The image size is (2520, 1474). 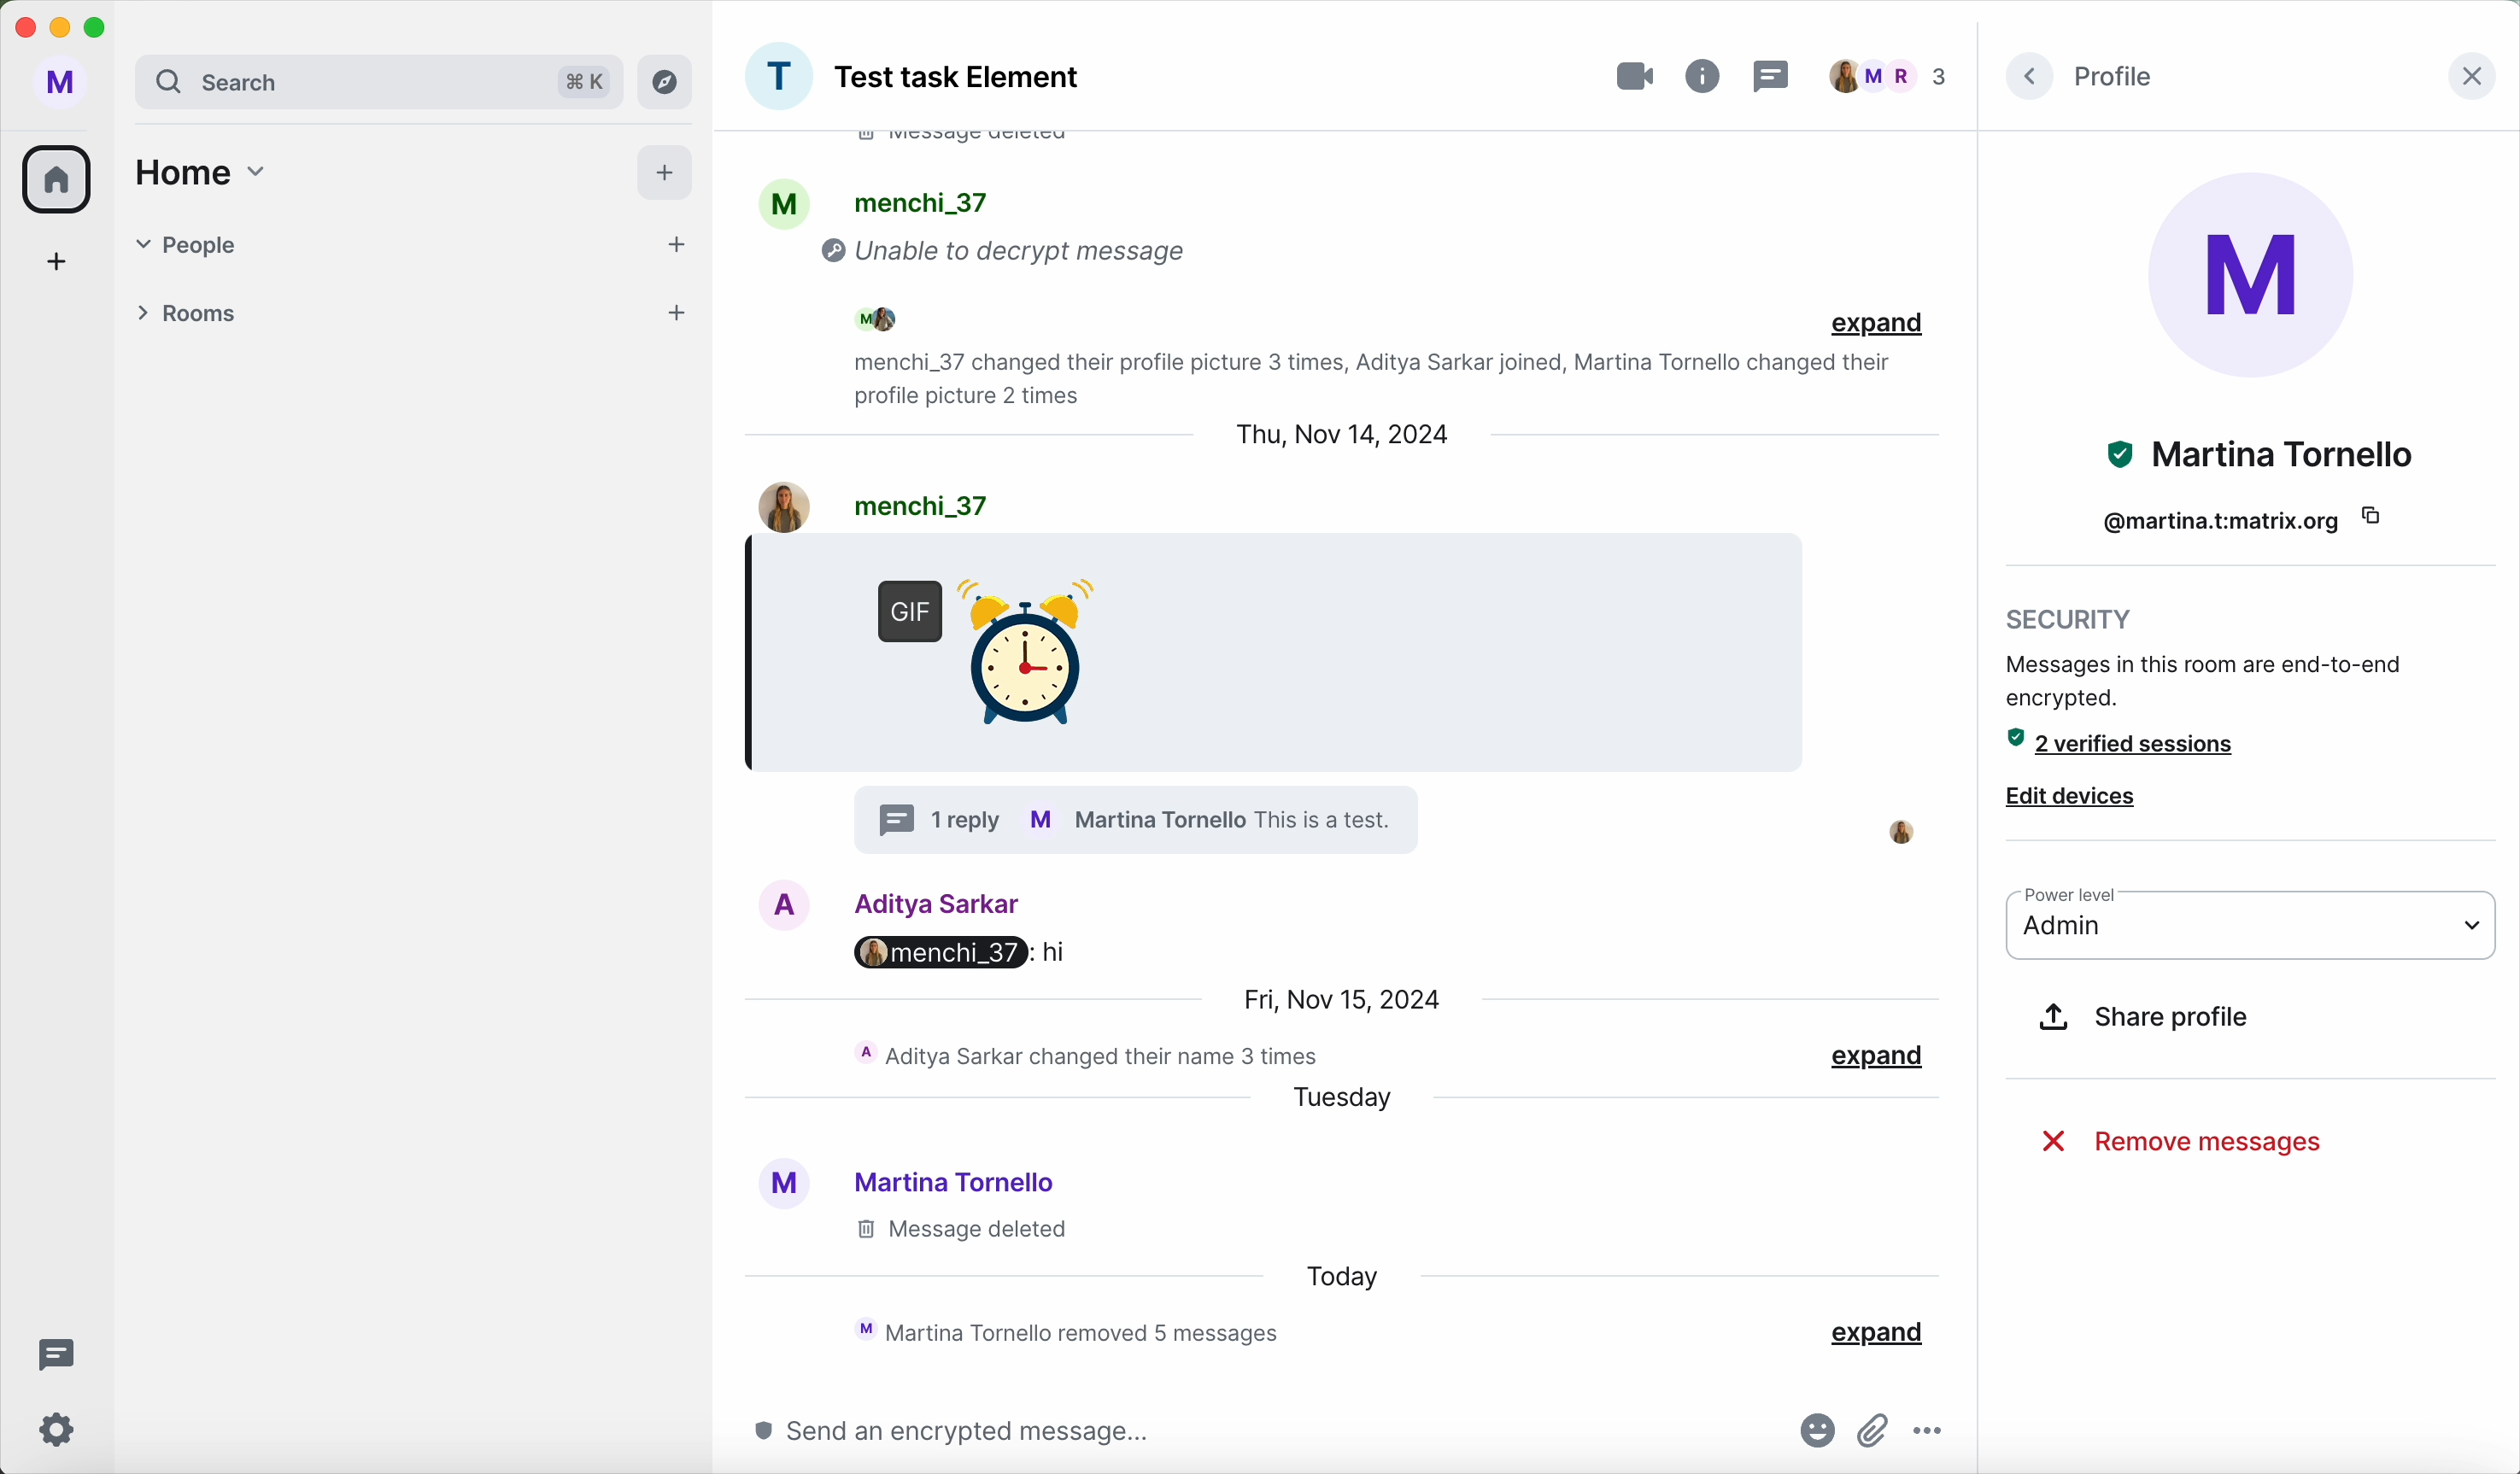 I want to click on level, so click(x=2080, y=895).